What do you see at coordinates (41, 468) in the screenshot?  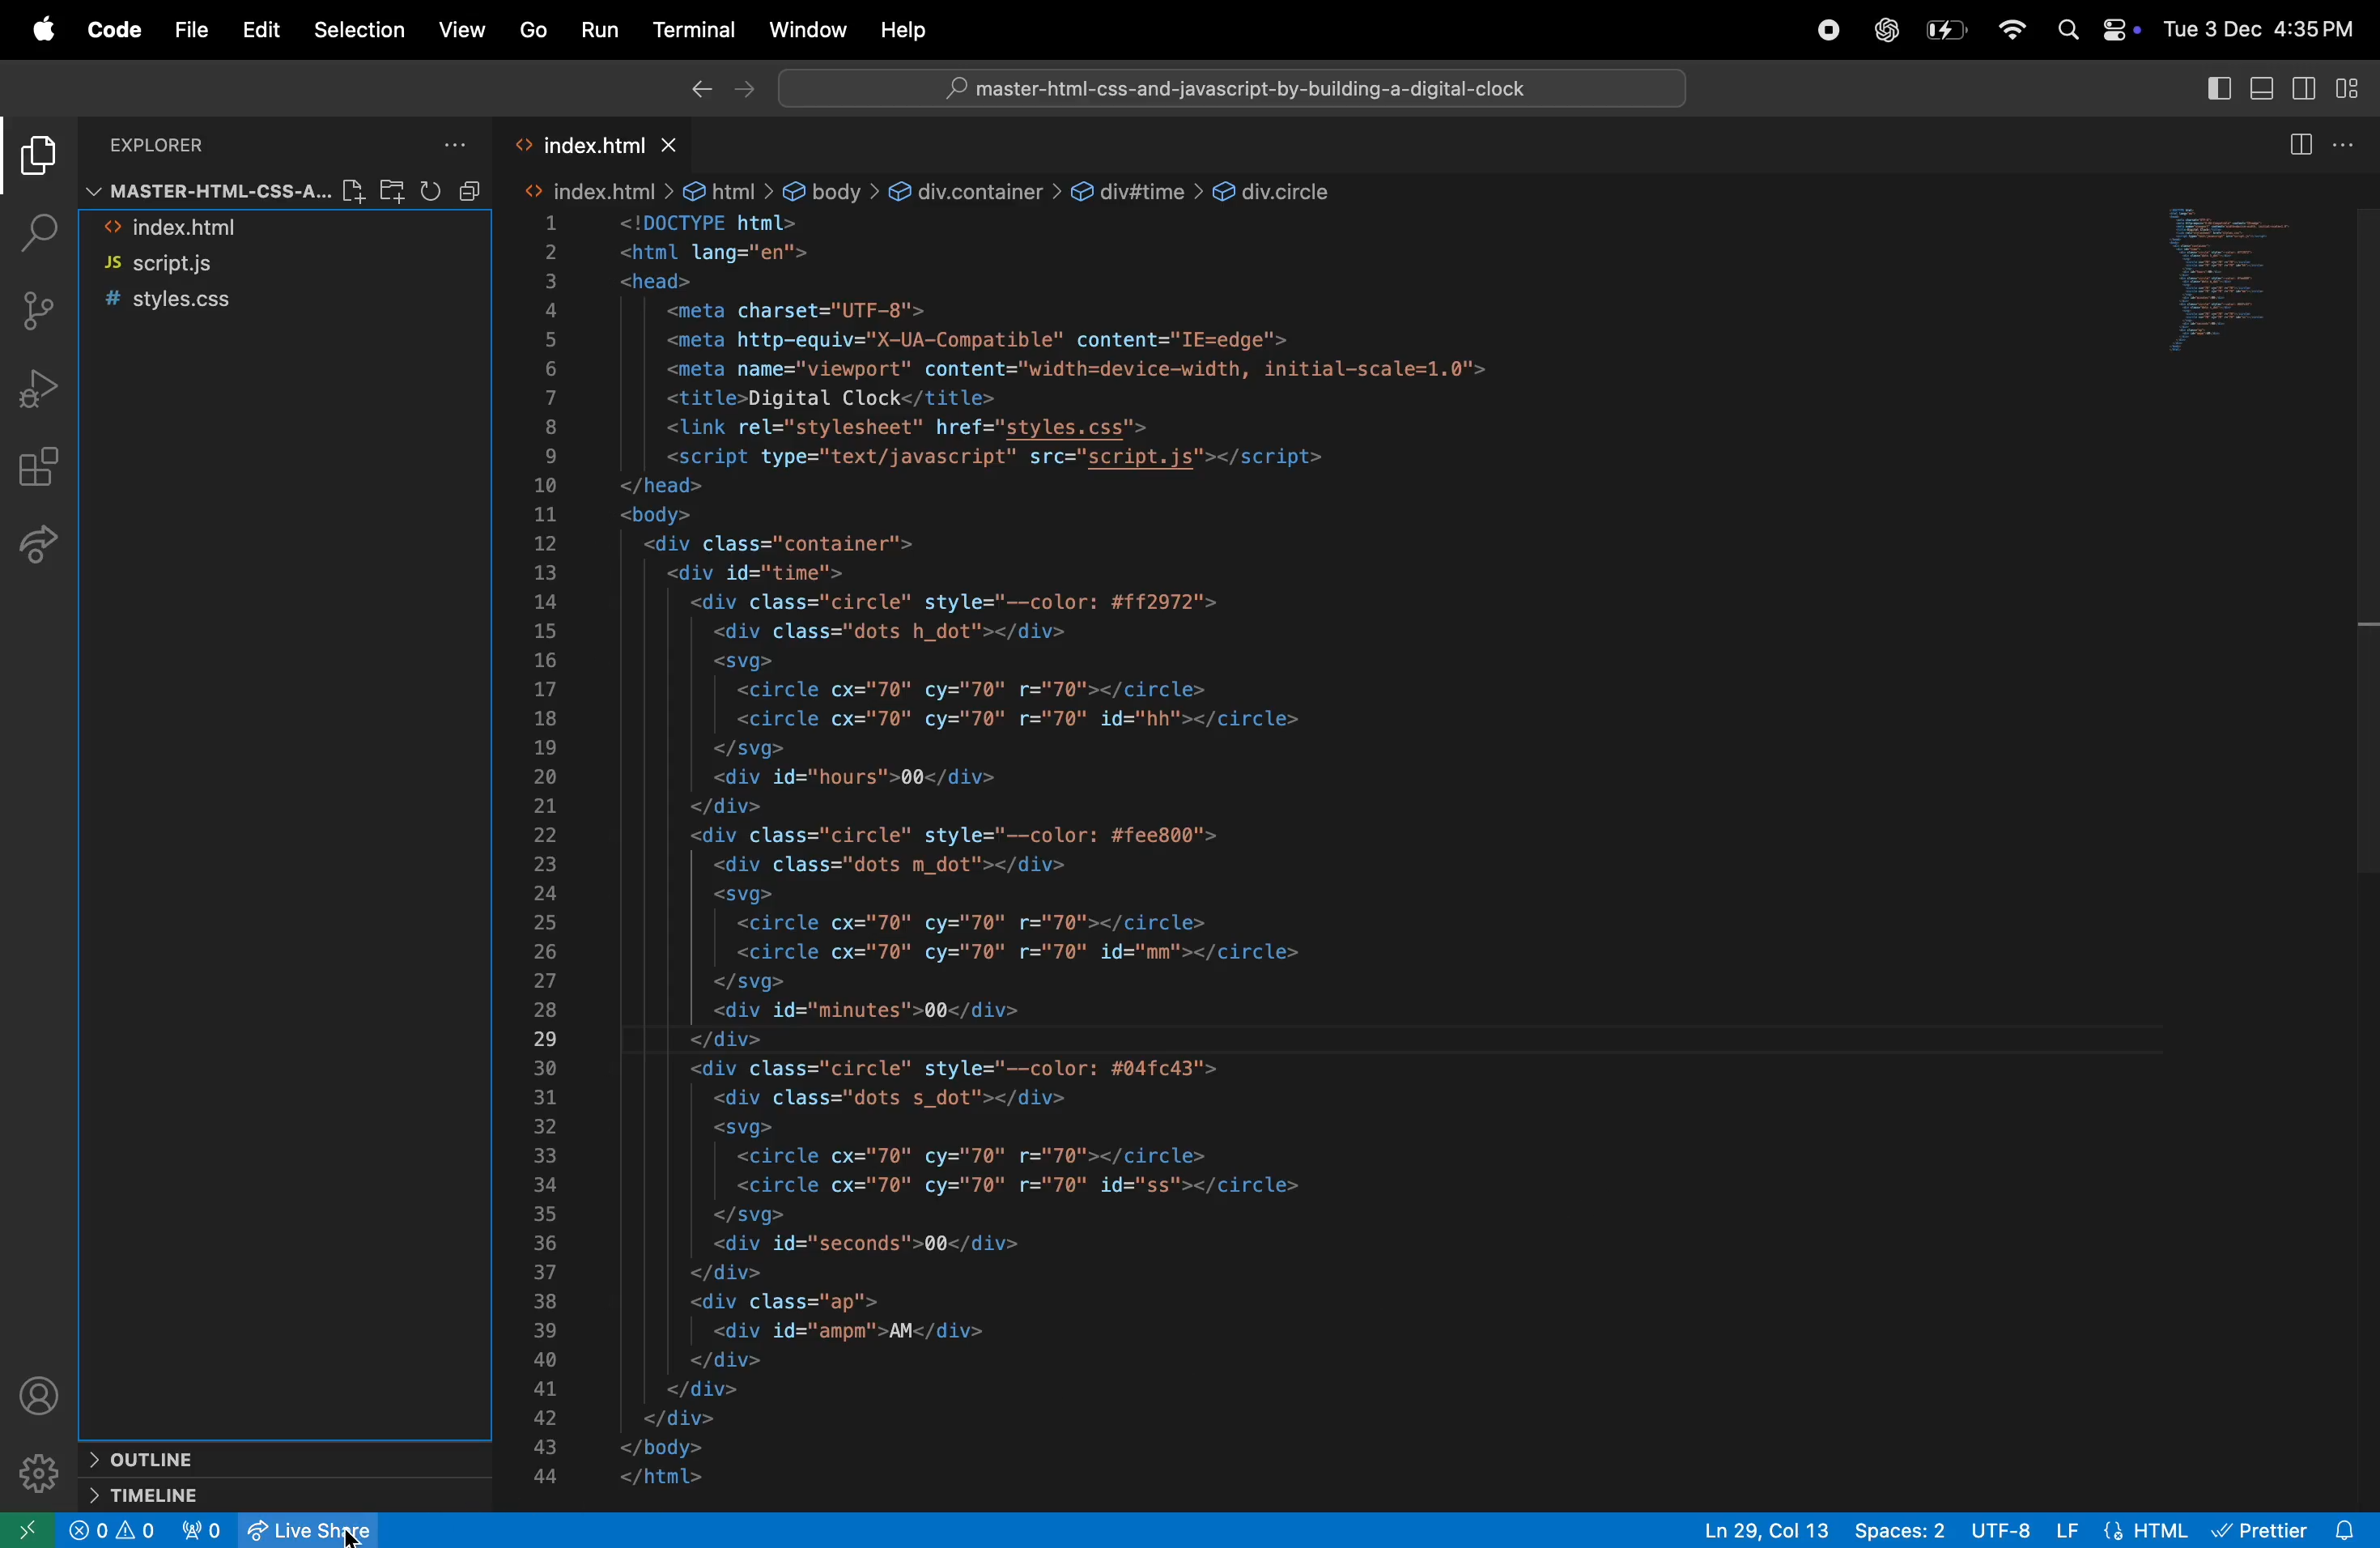 I see `extensions` at bounding box center [41, 468].